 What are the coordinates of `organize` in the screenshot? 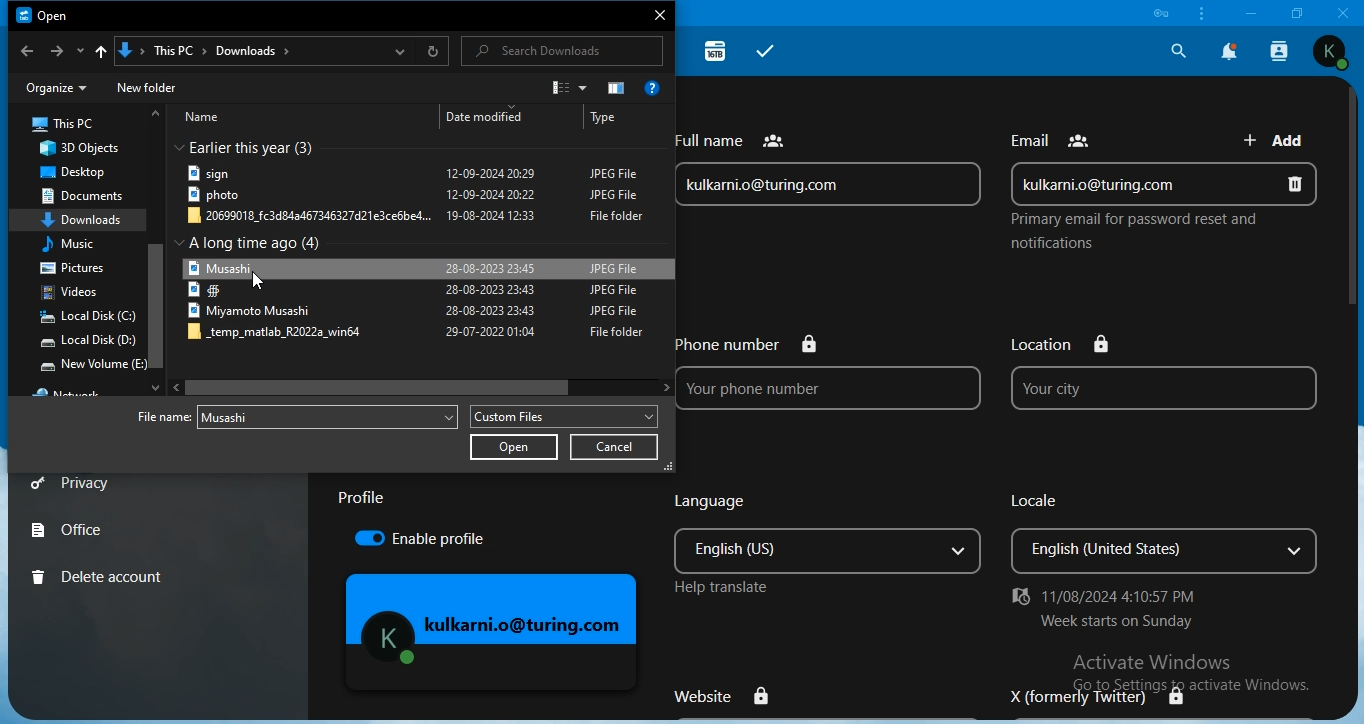 It's located at (55, 87).